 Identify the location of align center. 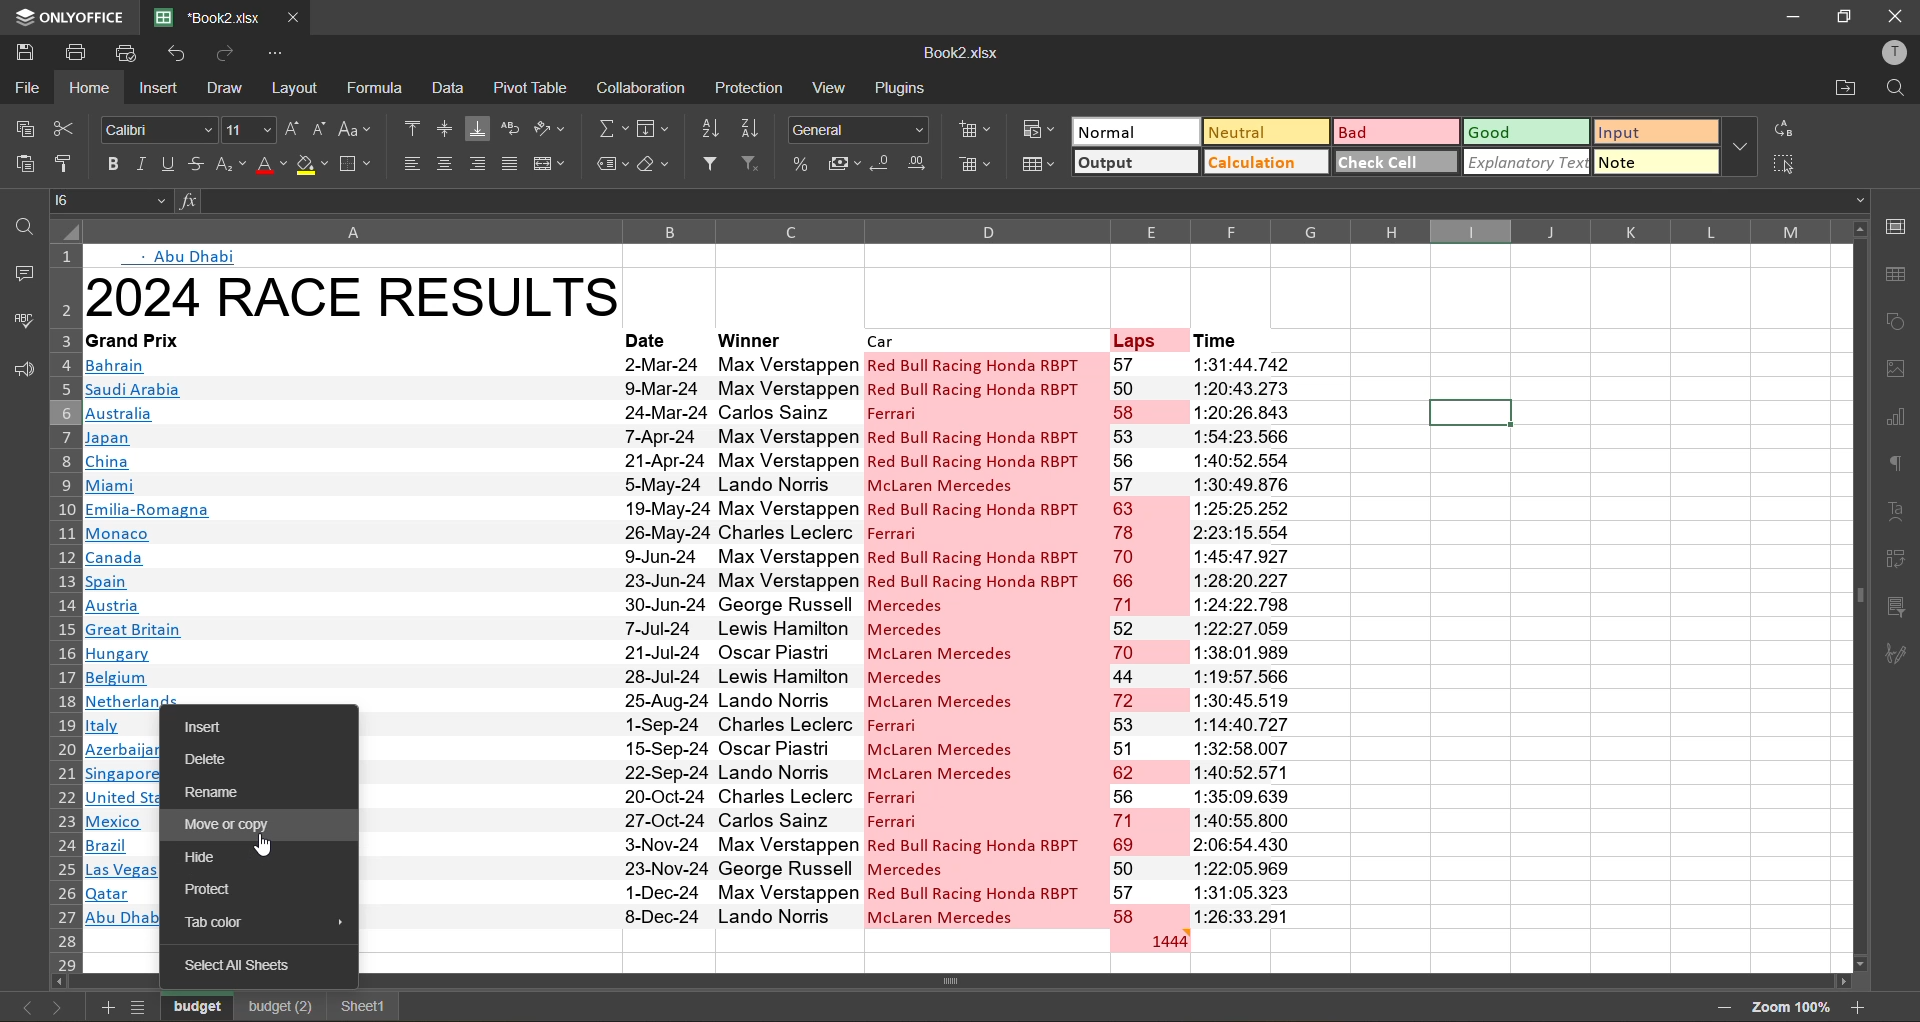
(445, 164).